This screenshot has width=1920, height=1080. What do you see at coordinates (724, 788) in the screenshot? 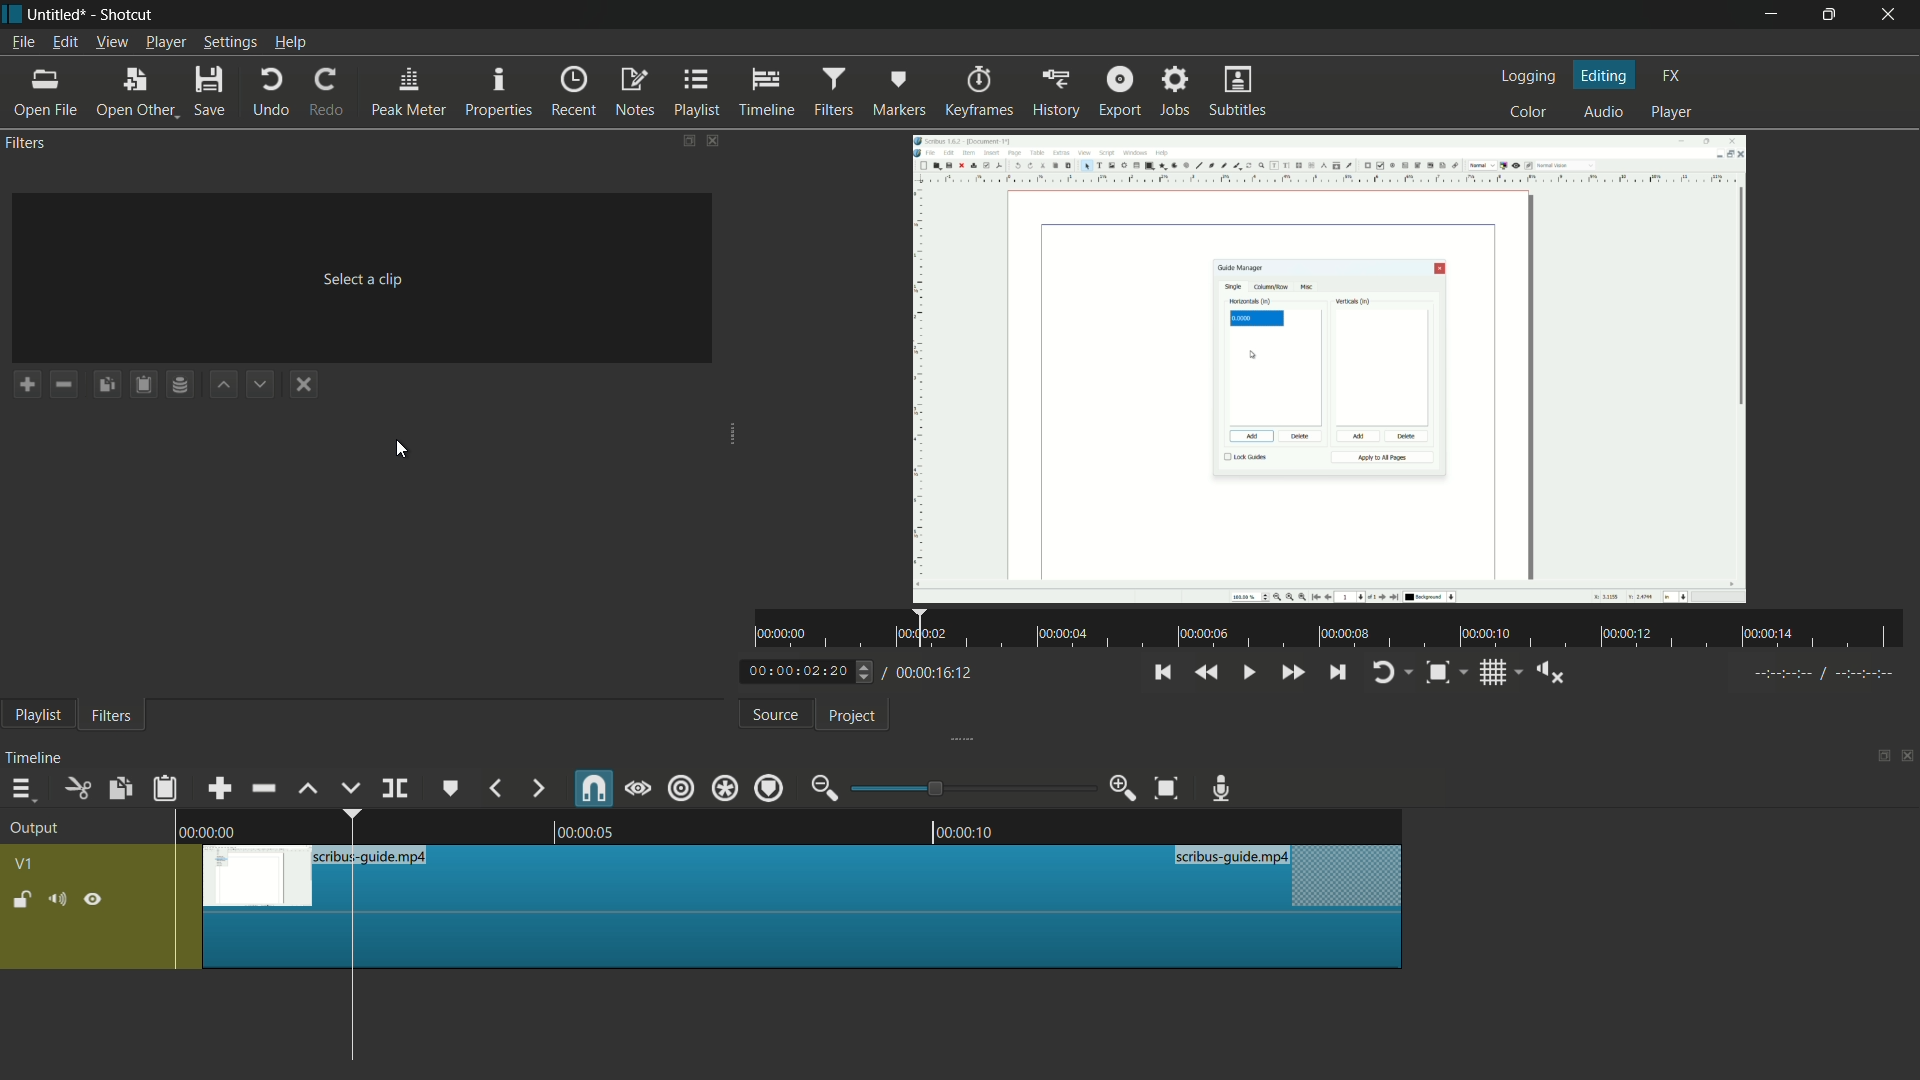
I see `ripple all tracks` at bounding box center [724, 788].